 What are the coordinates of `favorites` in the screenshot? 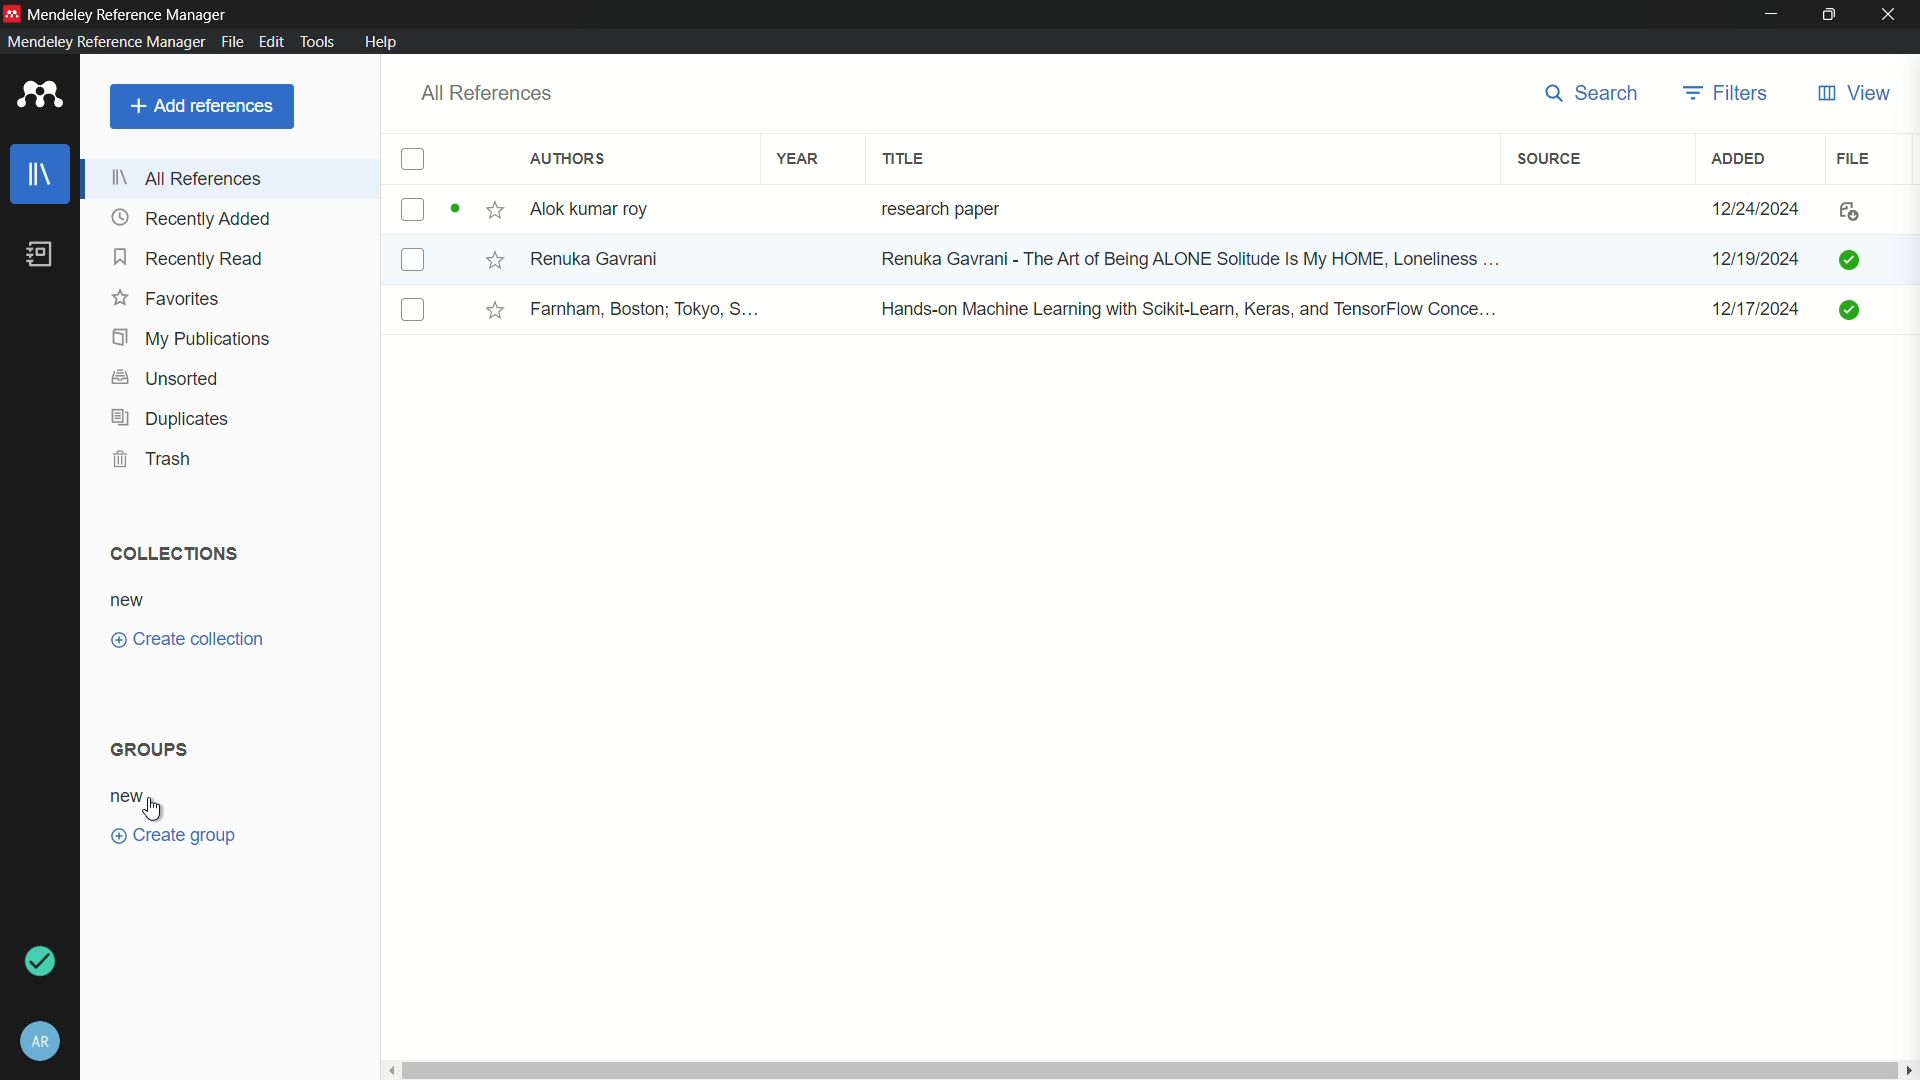 It's located at (167, 299).